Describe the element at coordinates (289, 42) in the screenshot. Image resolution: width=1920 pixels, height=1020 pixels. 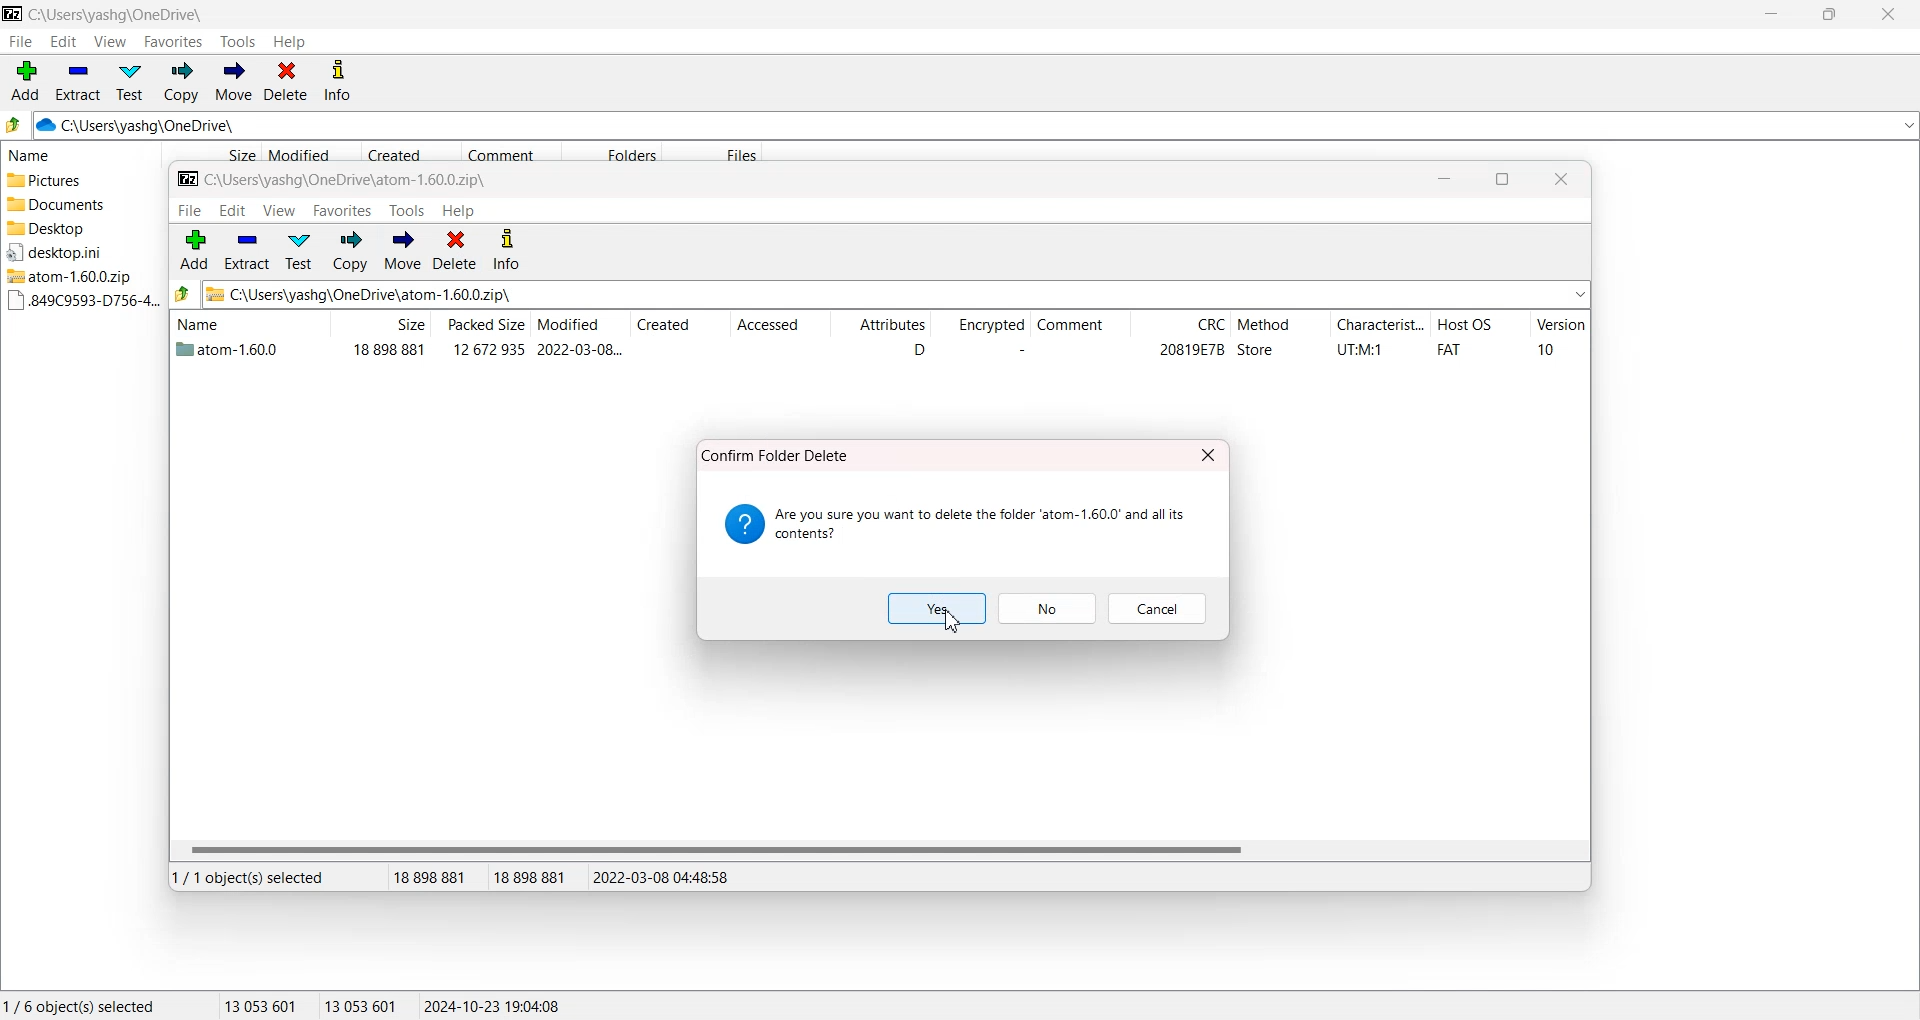
I see `Help` at that location.